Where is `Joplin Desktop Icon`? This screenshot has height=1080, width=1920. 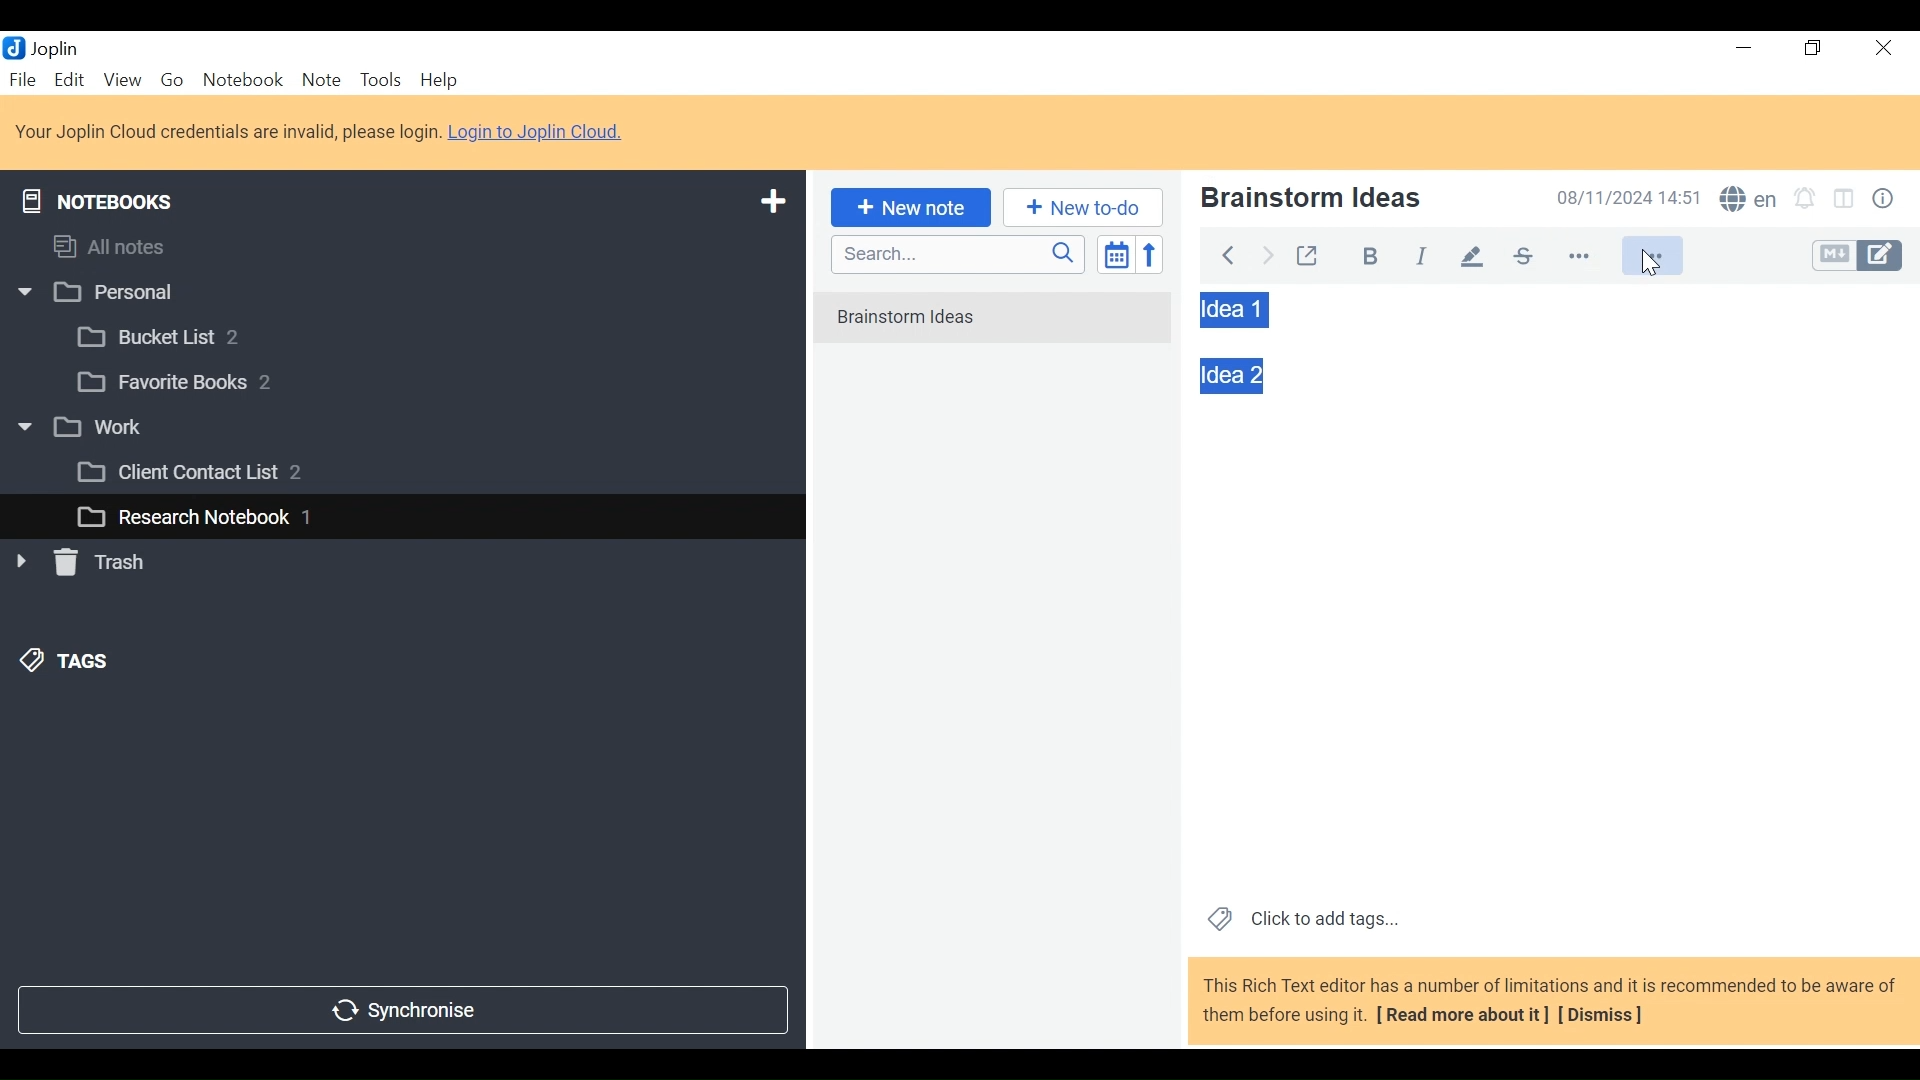 Joplin Desktop Icon is located at coordinates (52, 47).